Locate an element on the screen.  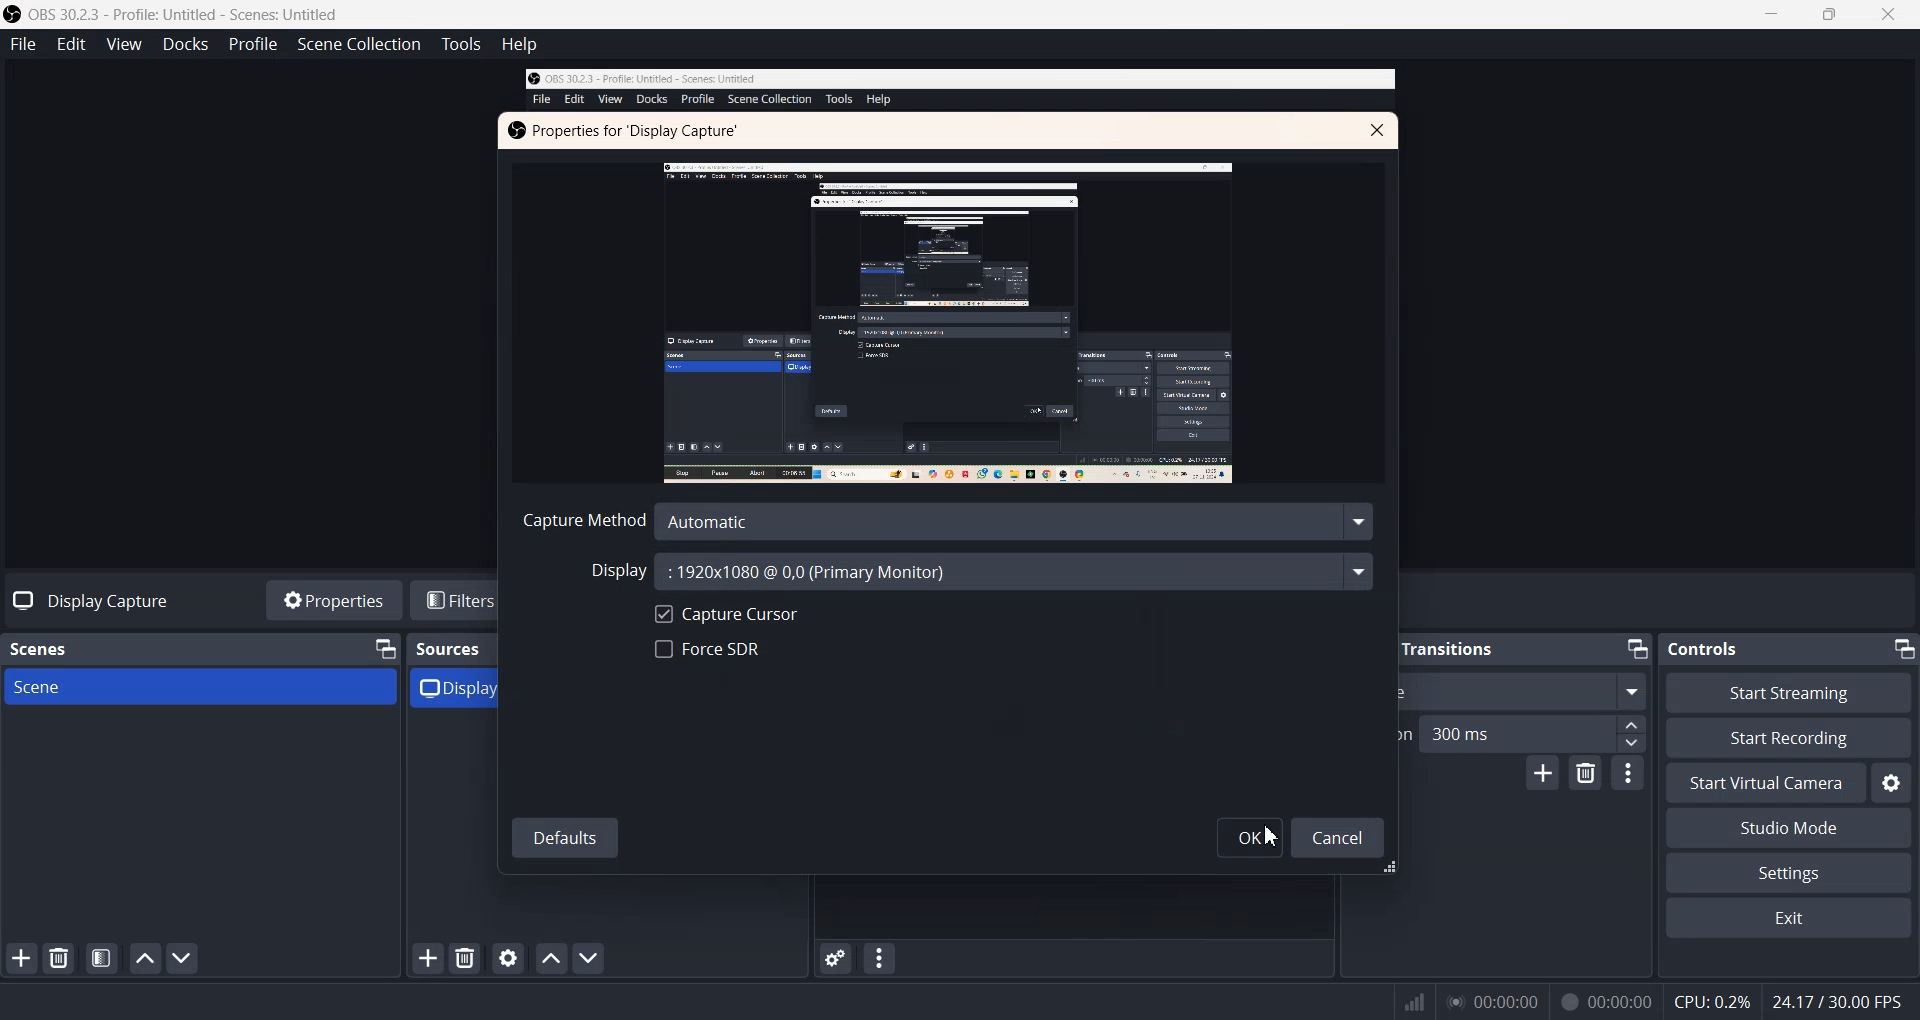
Settings is located at coordinates (1788, 874).